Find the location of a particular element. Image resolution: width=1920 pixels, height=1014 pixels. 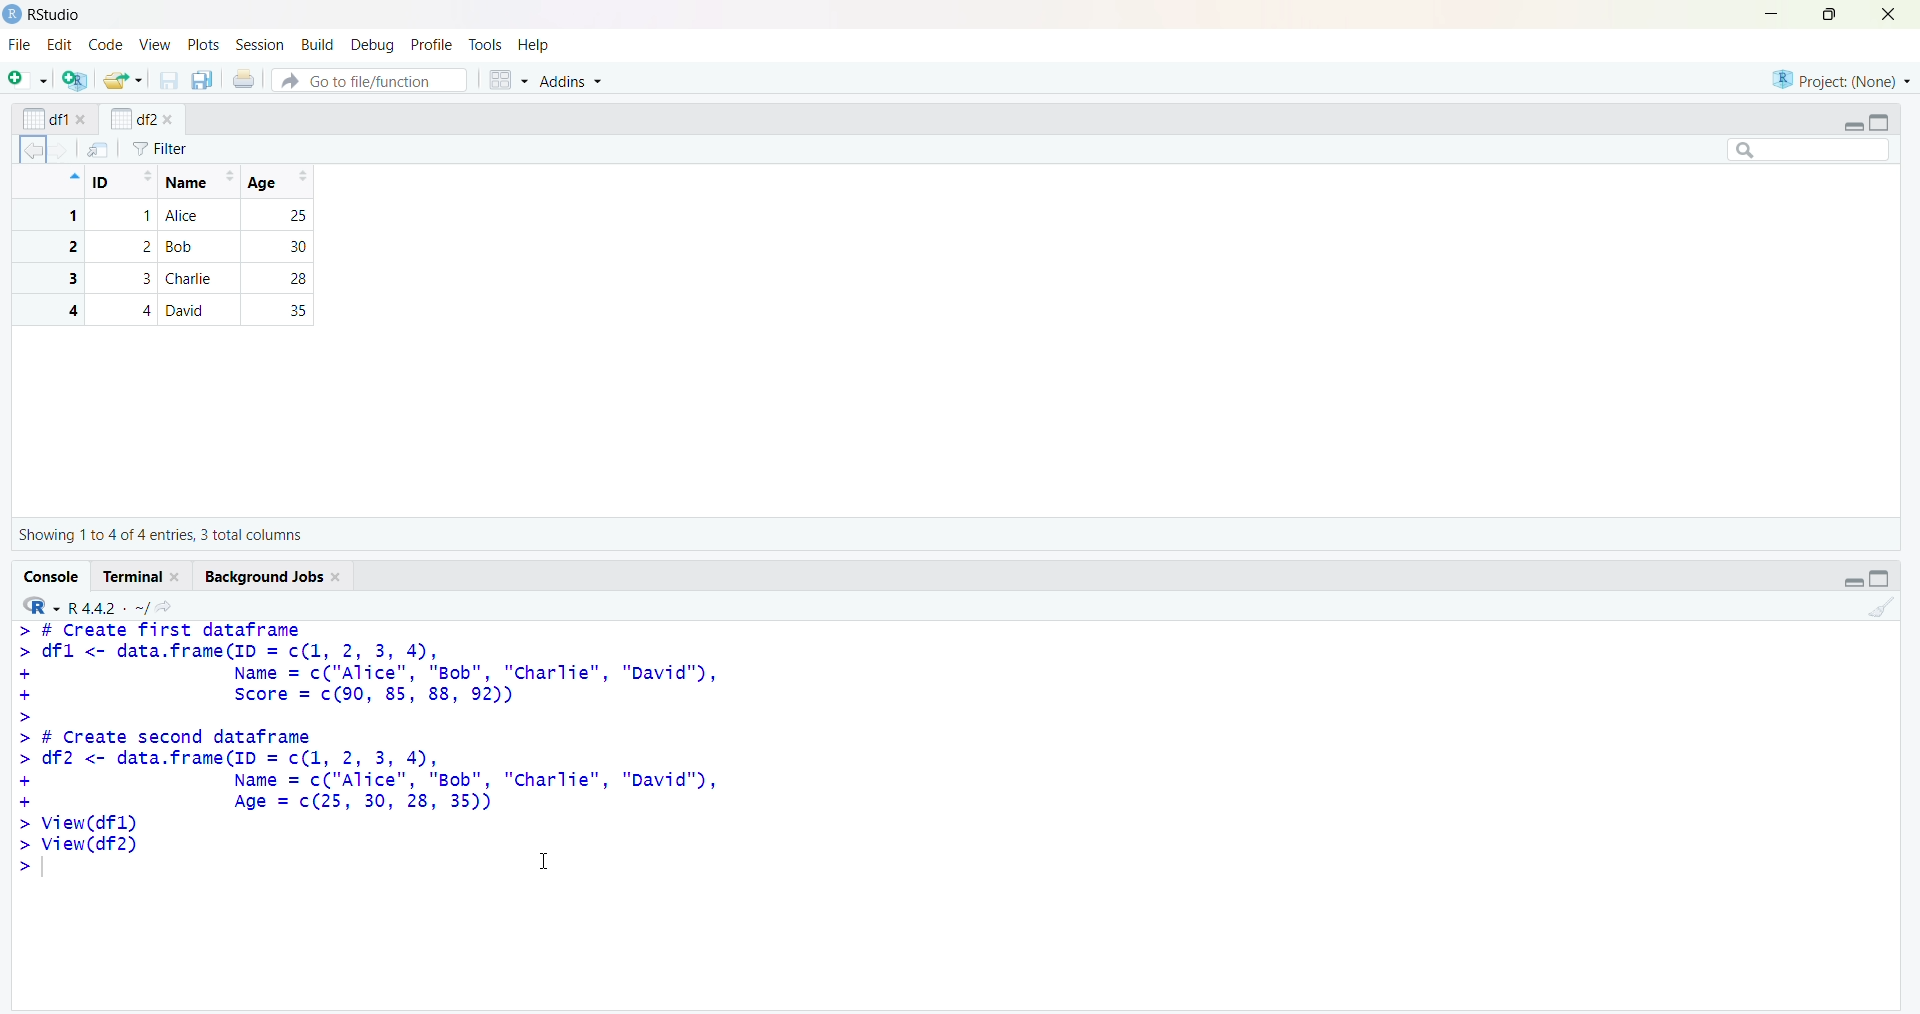

grid is located at coordinates (509, 80).